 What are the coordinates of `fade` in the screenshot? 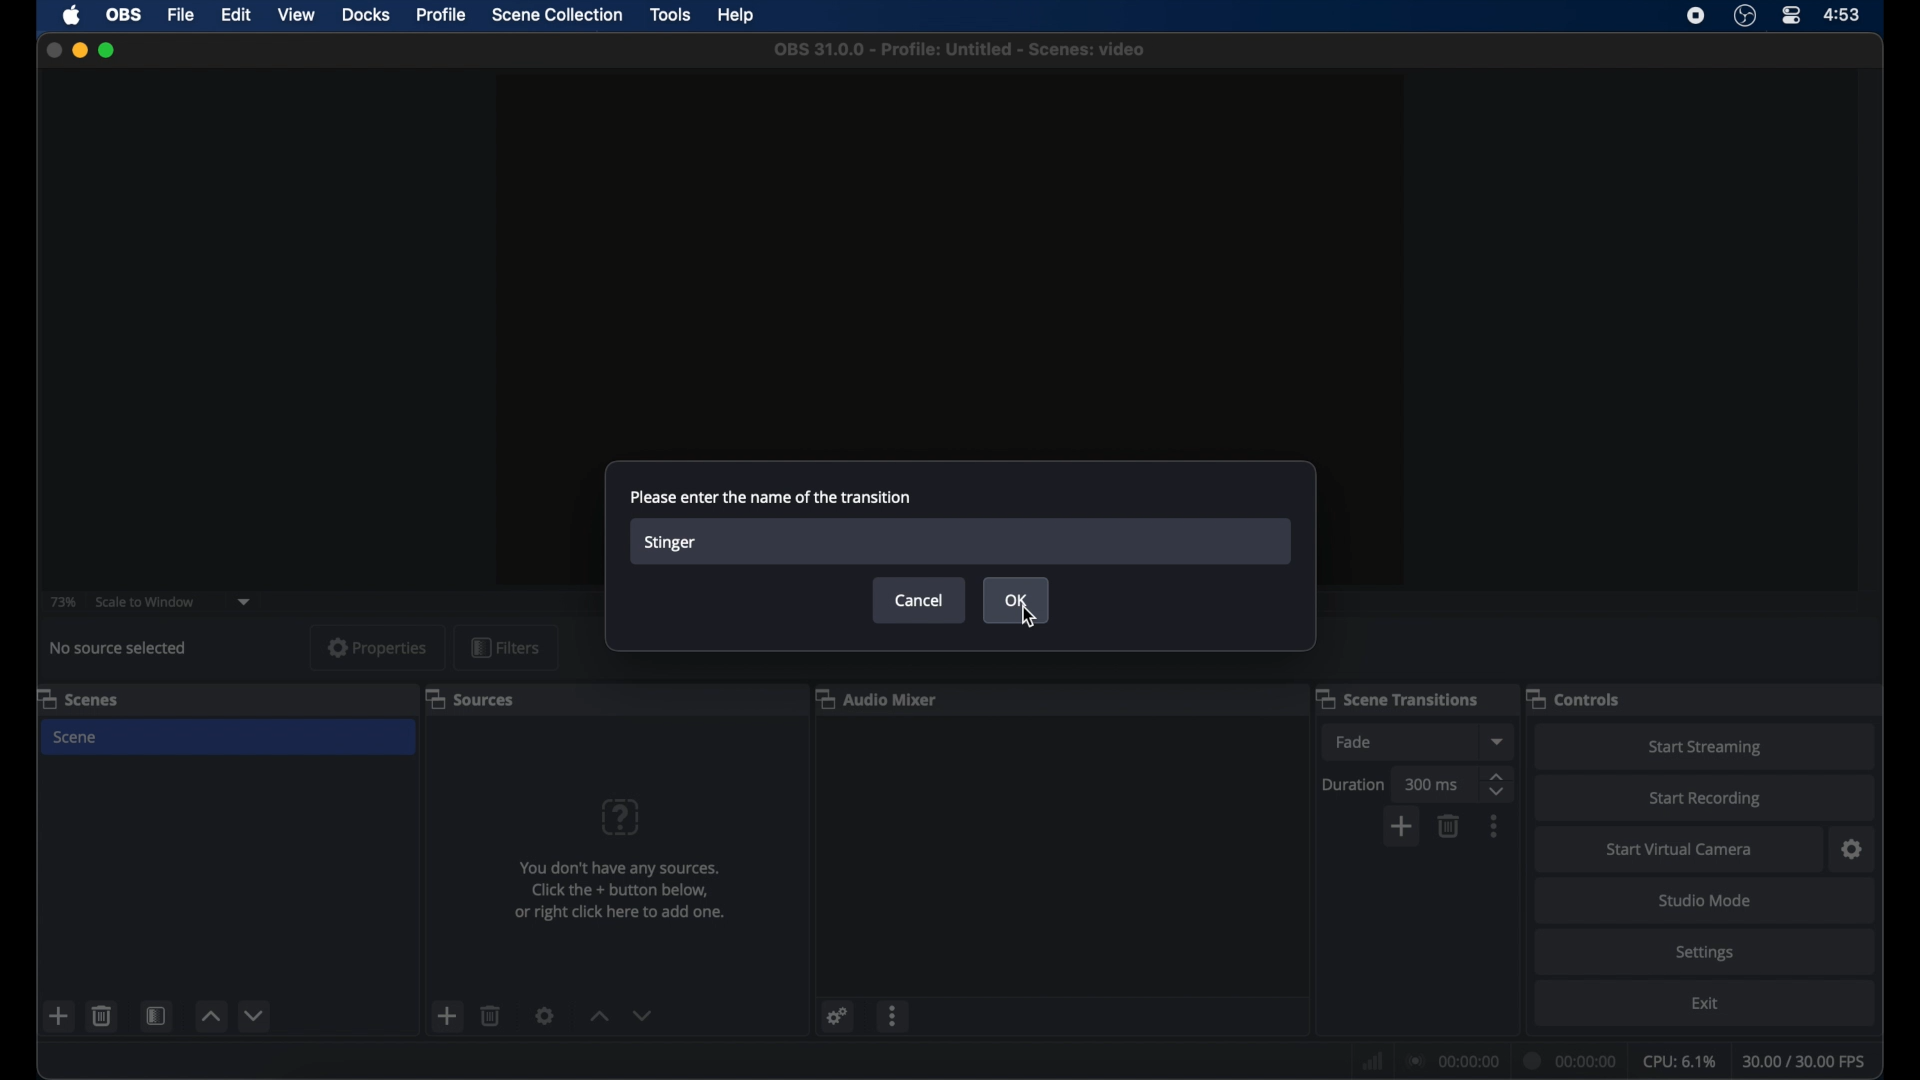 It's located at (1354, 742).